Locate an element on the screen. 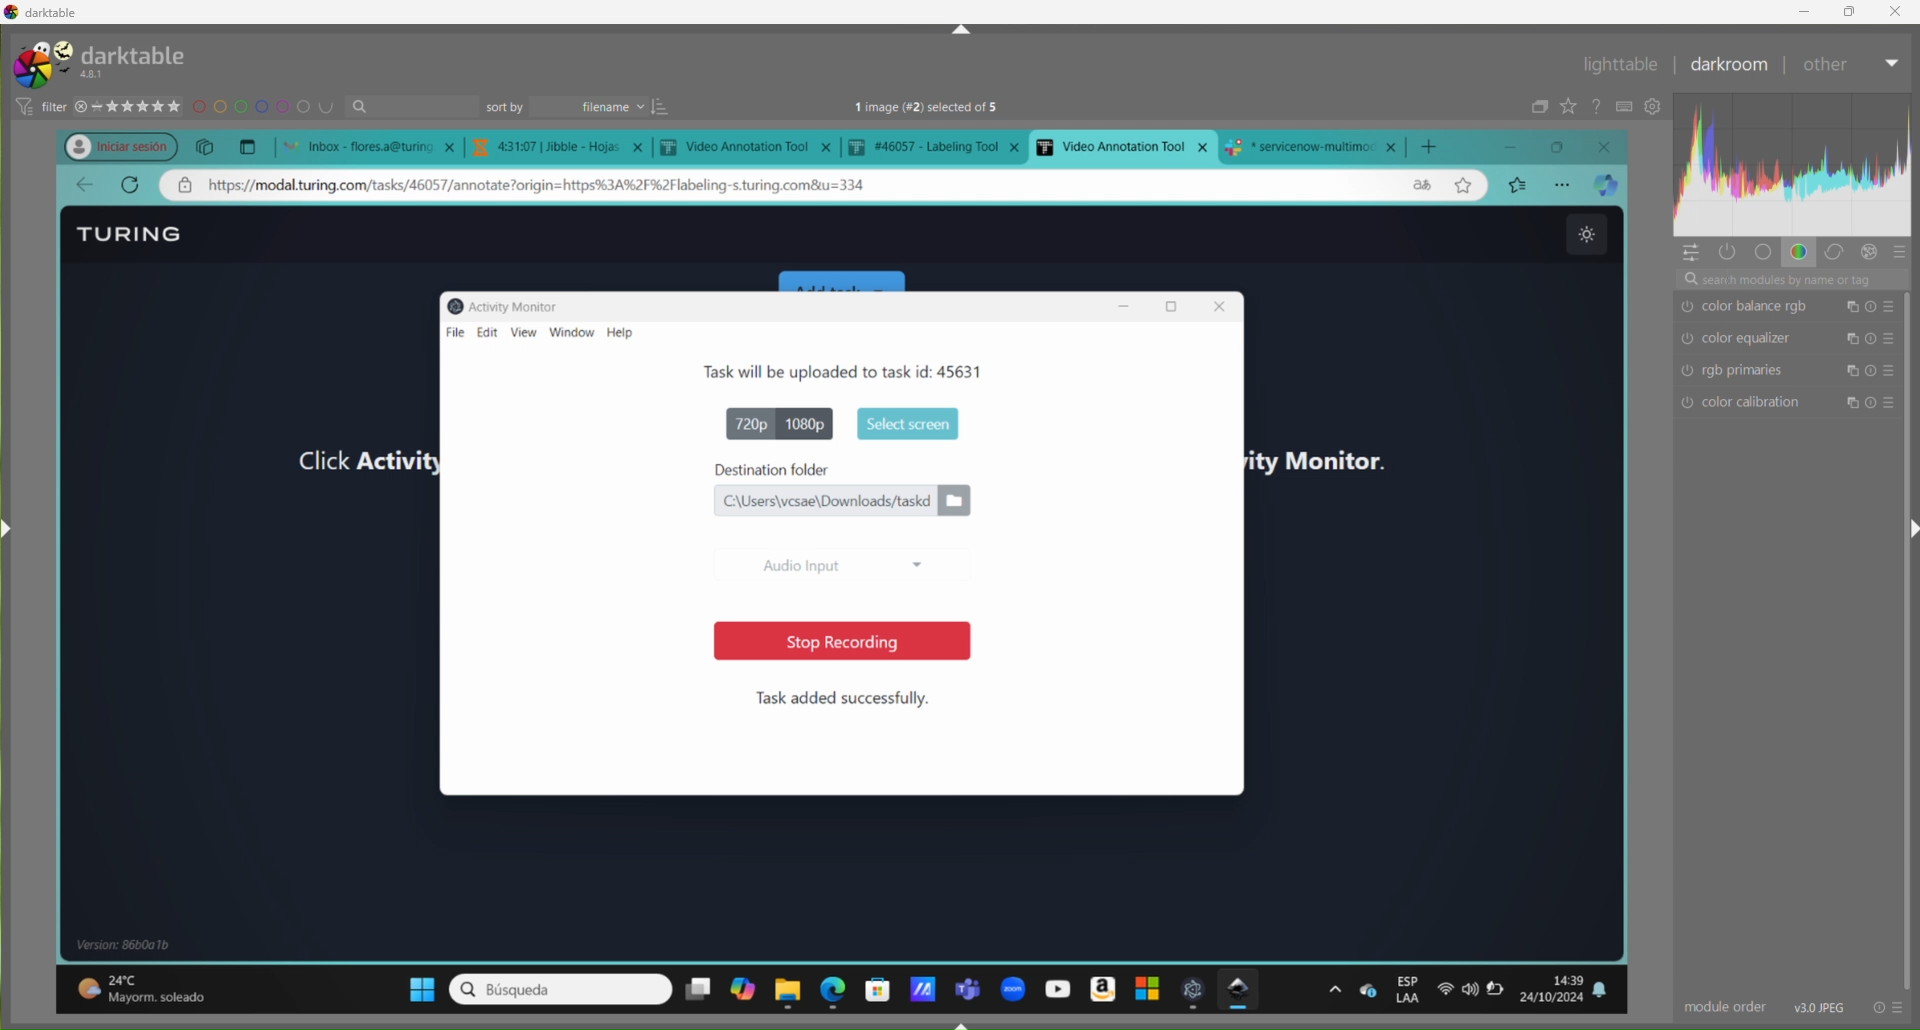 The height and width of the screenshot is (1030, 1920). date and time is located at coordinates (1556, 987).